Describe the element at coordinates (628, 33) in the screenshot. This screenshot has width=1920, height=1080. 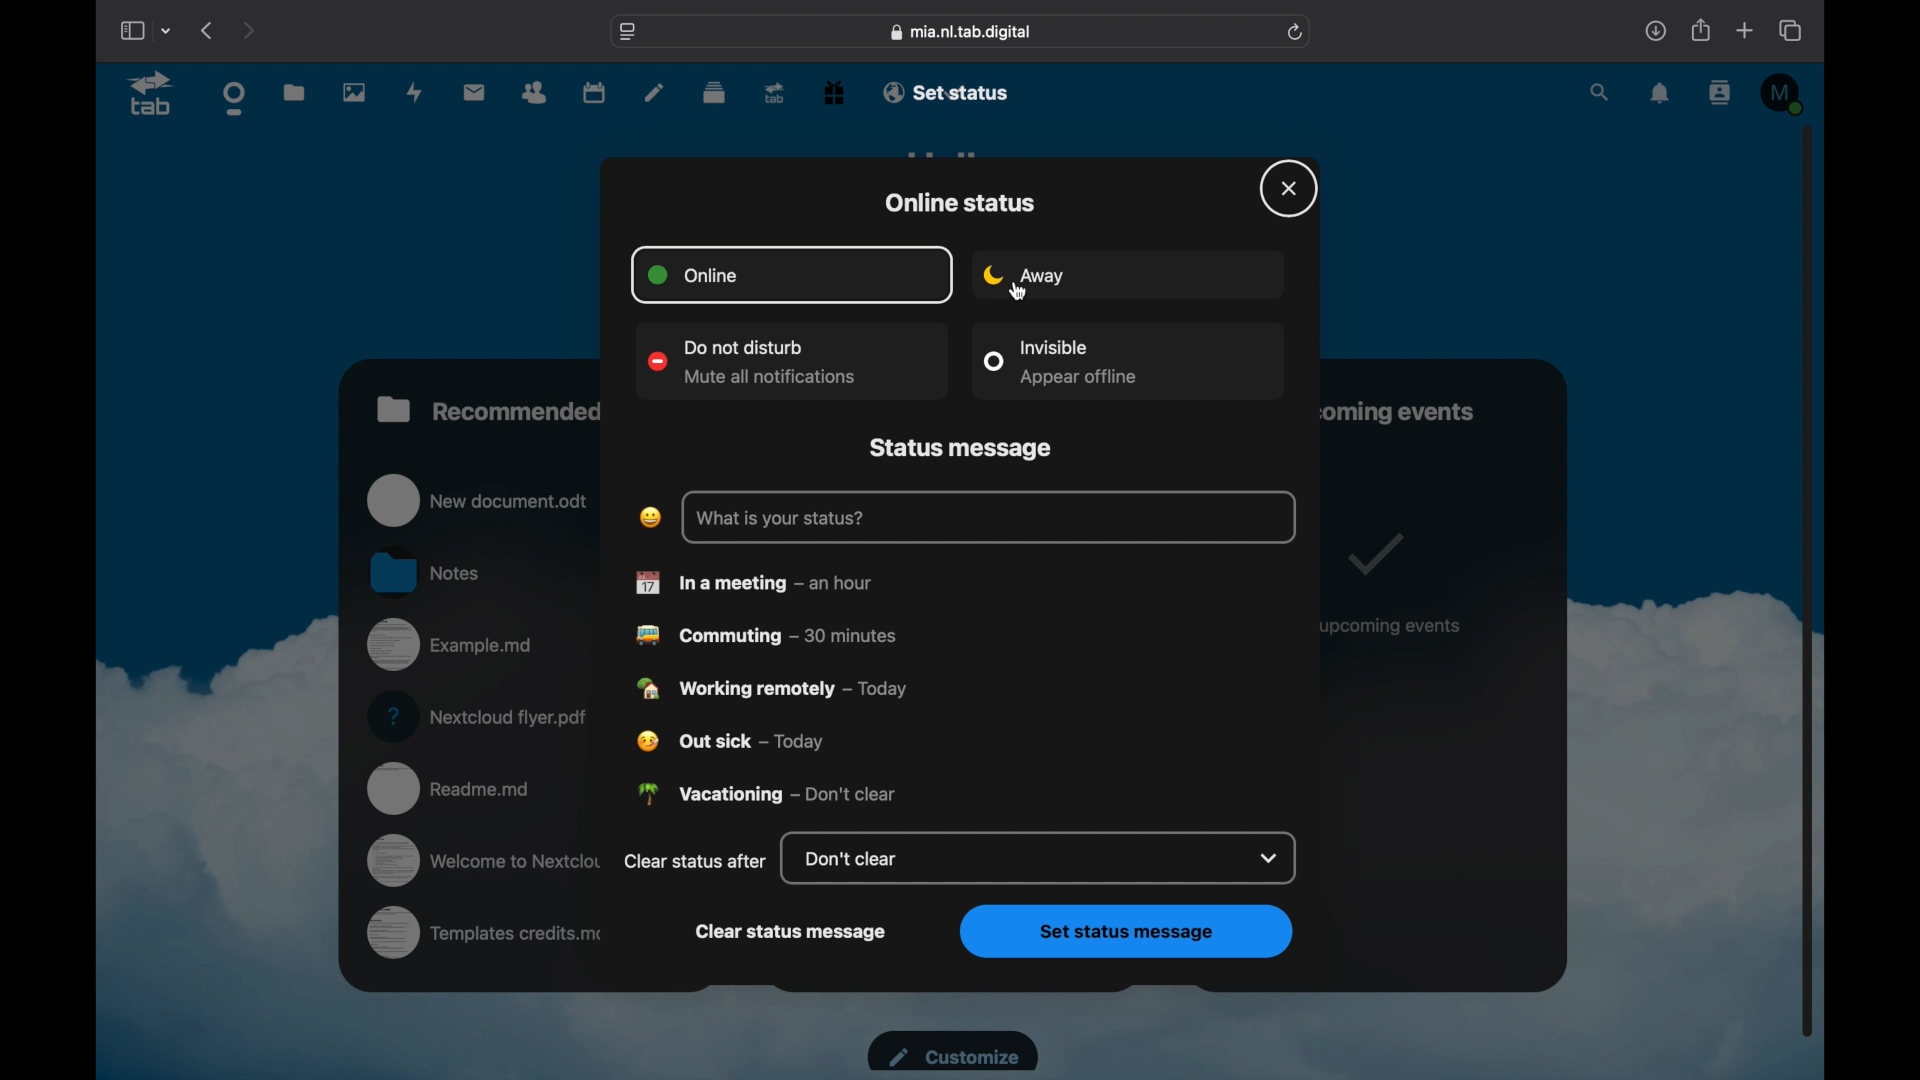
I see `website settings` at that location.